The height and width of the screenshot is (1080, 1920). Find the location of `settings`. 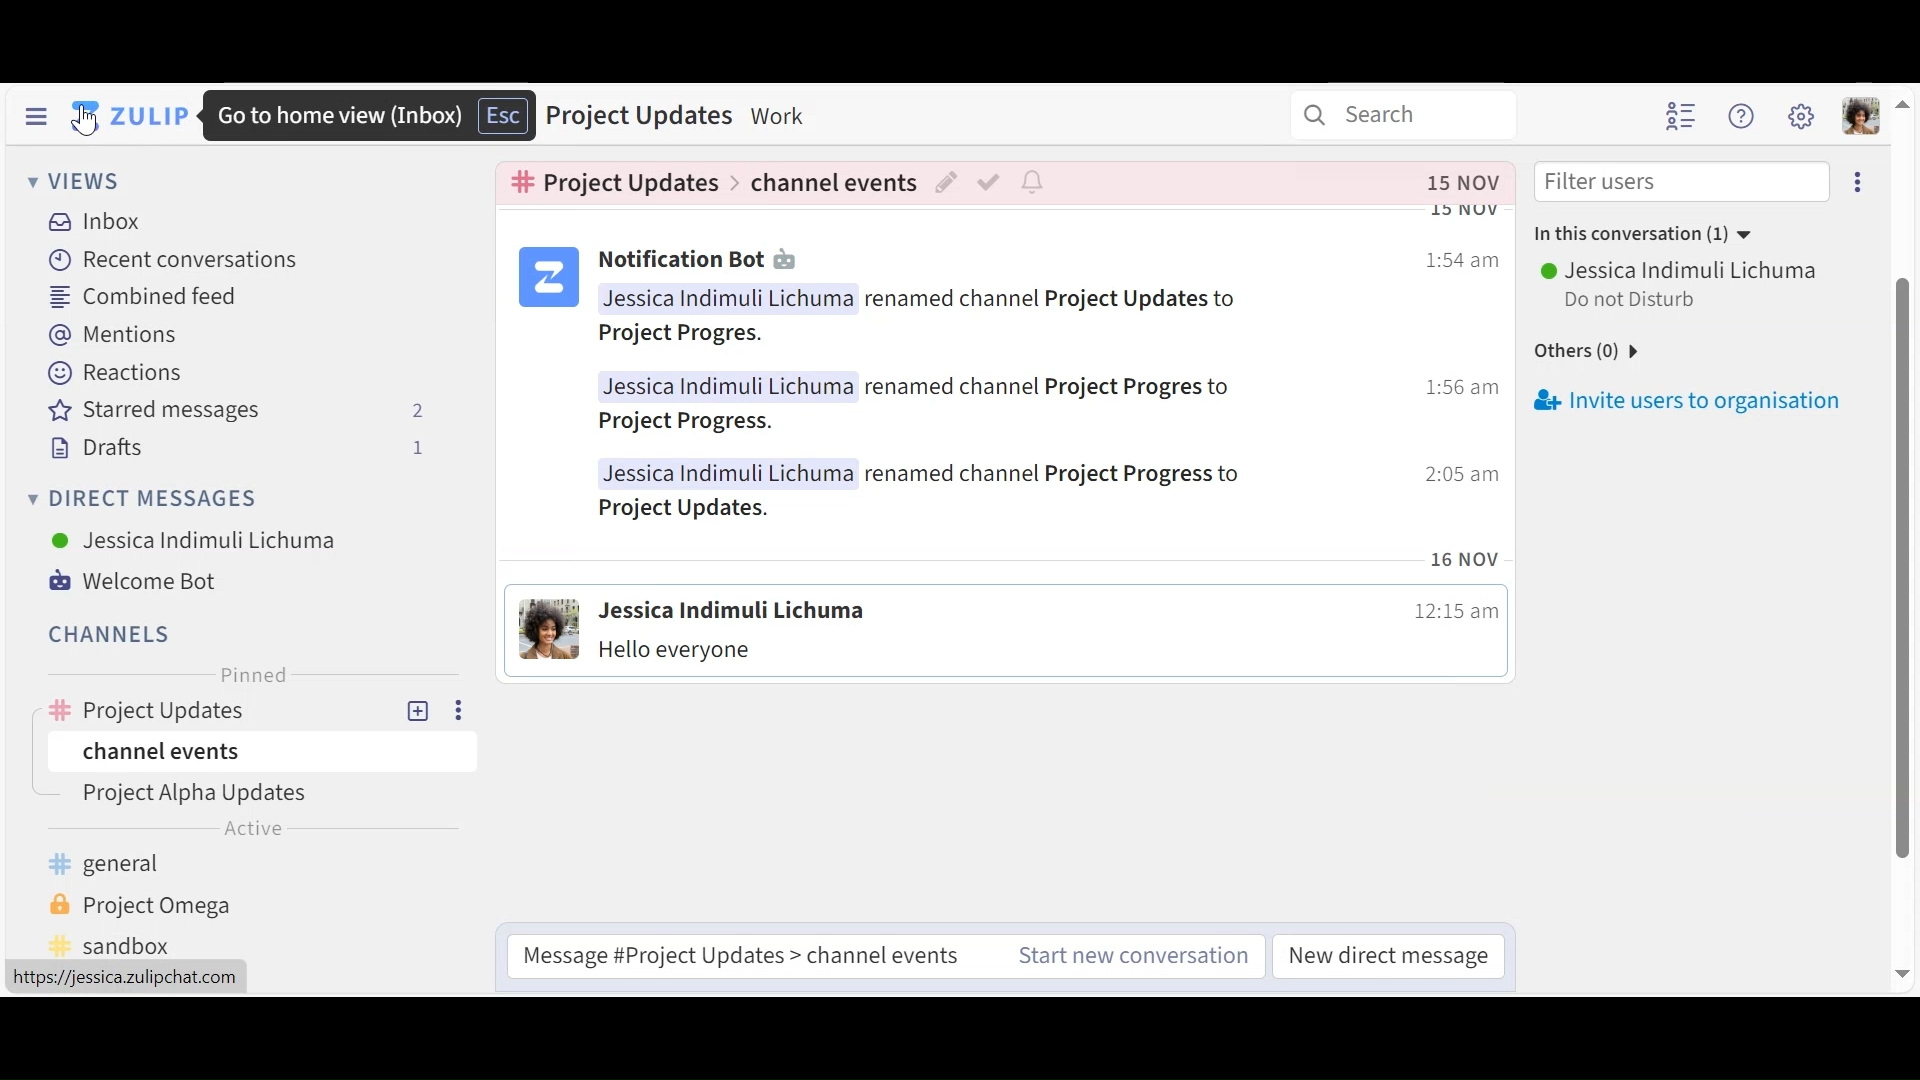

settings is located at coordinates (1802, 119).